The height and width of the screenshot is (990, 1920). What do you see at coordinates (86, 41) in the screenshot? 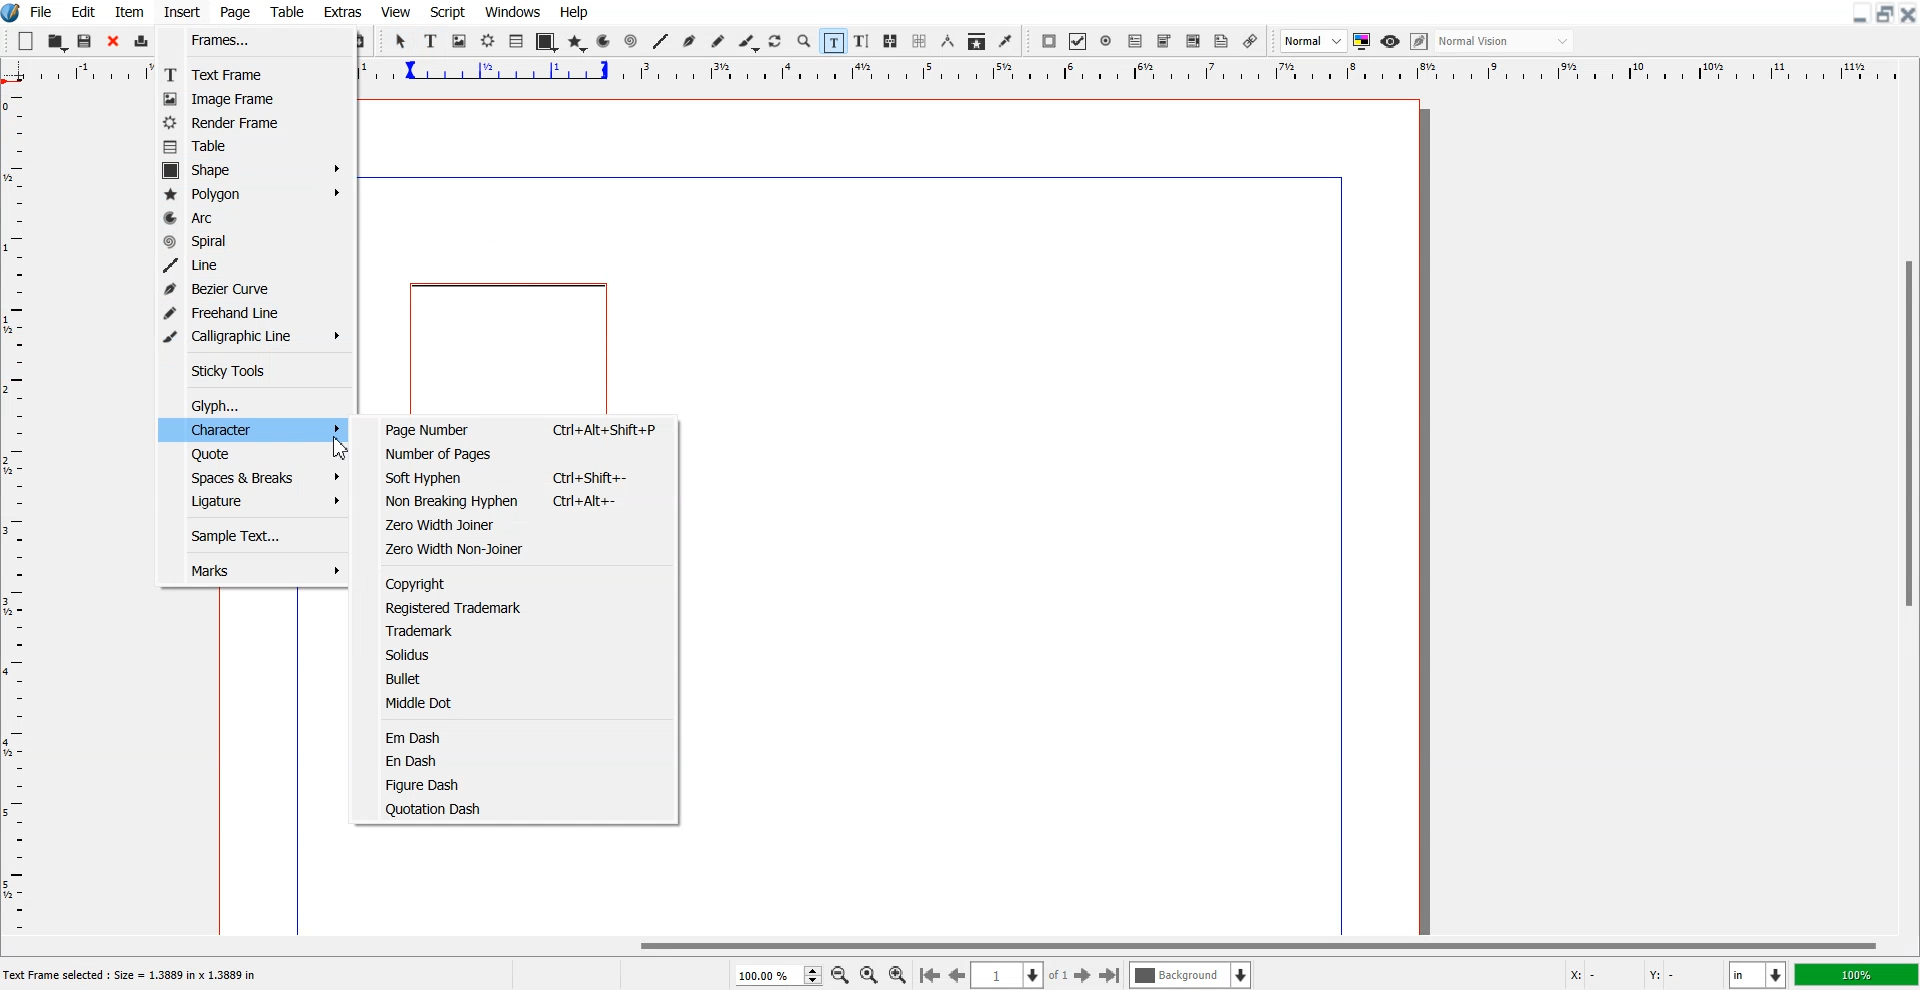
I see `Save` at bounding box center [86, 41].